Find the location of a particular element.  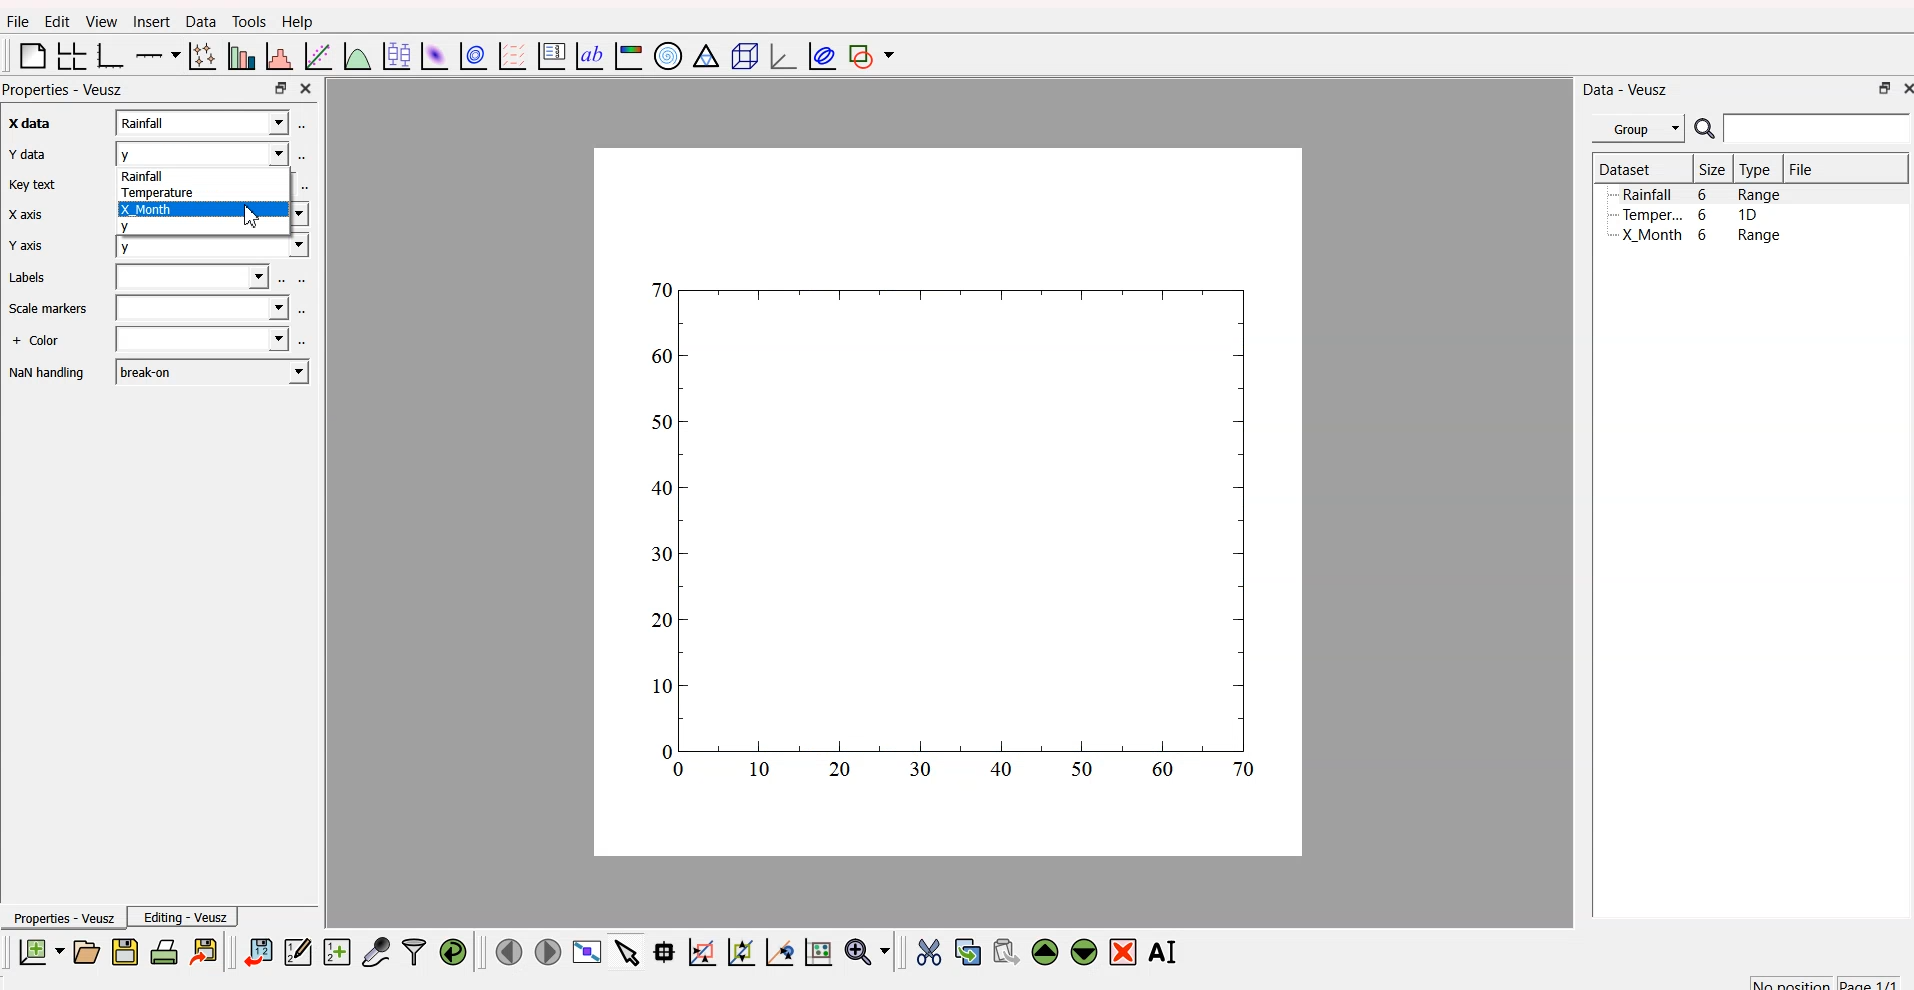

print document is located at coordinates (164, 951).